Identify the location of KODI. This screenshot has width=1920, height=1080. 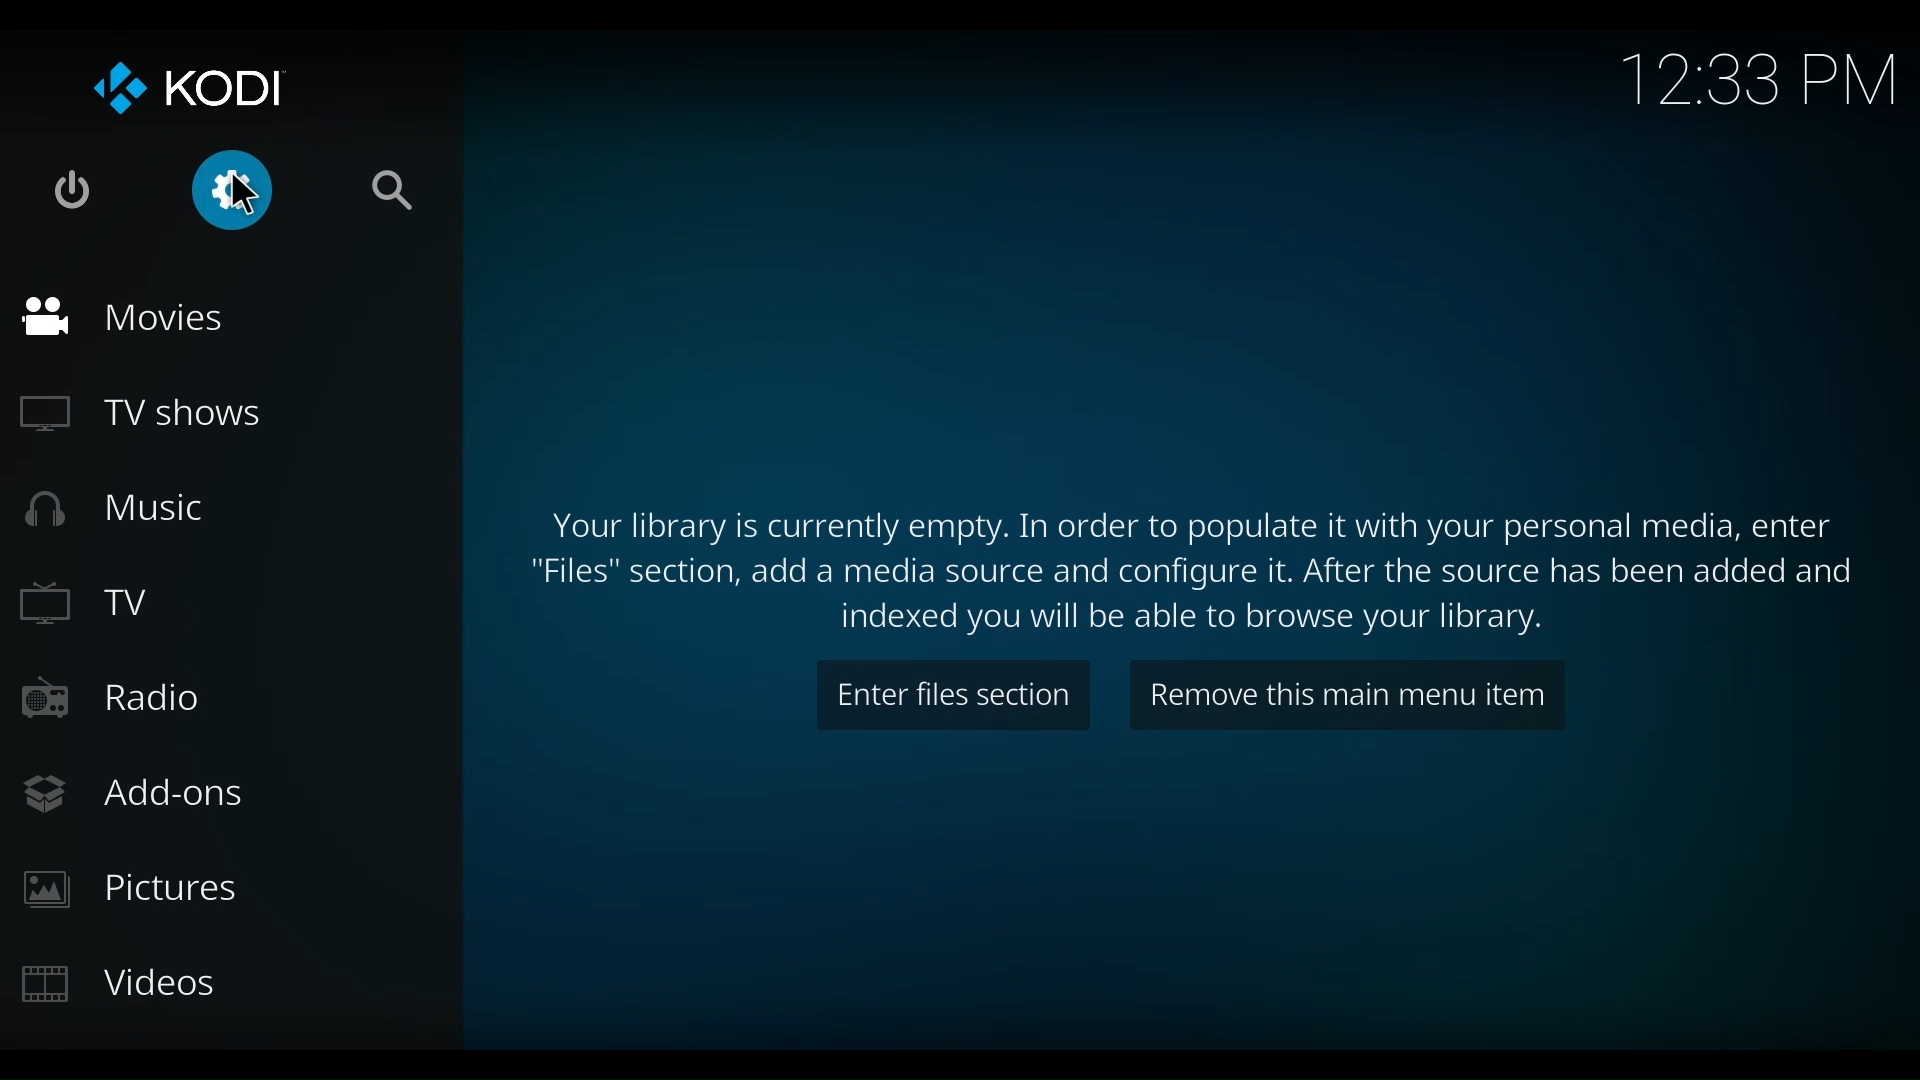
(188, 85).